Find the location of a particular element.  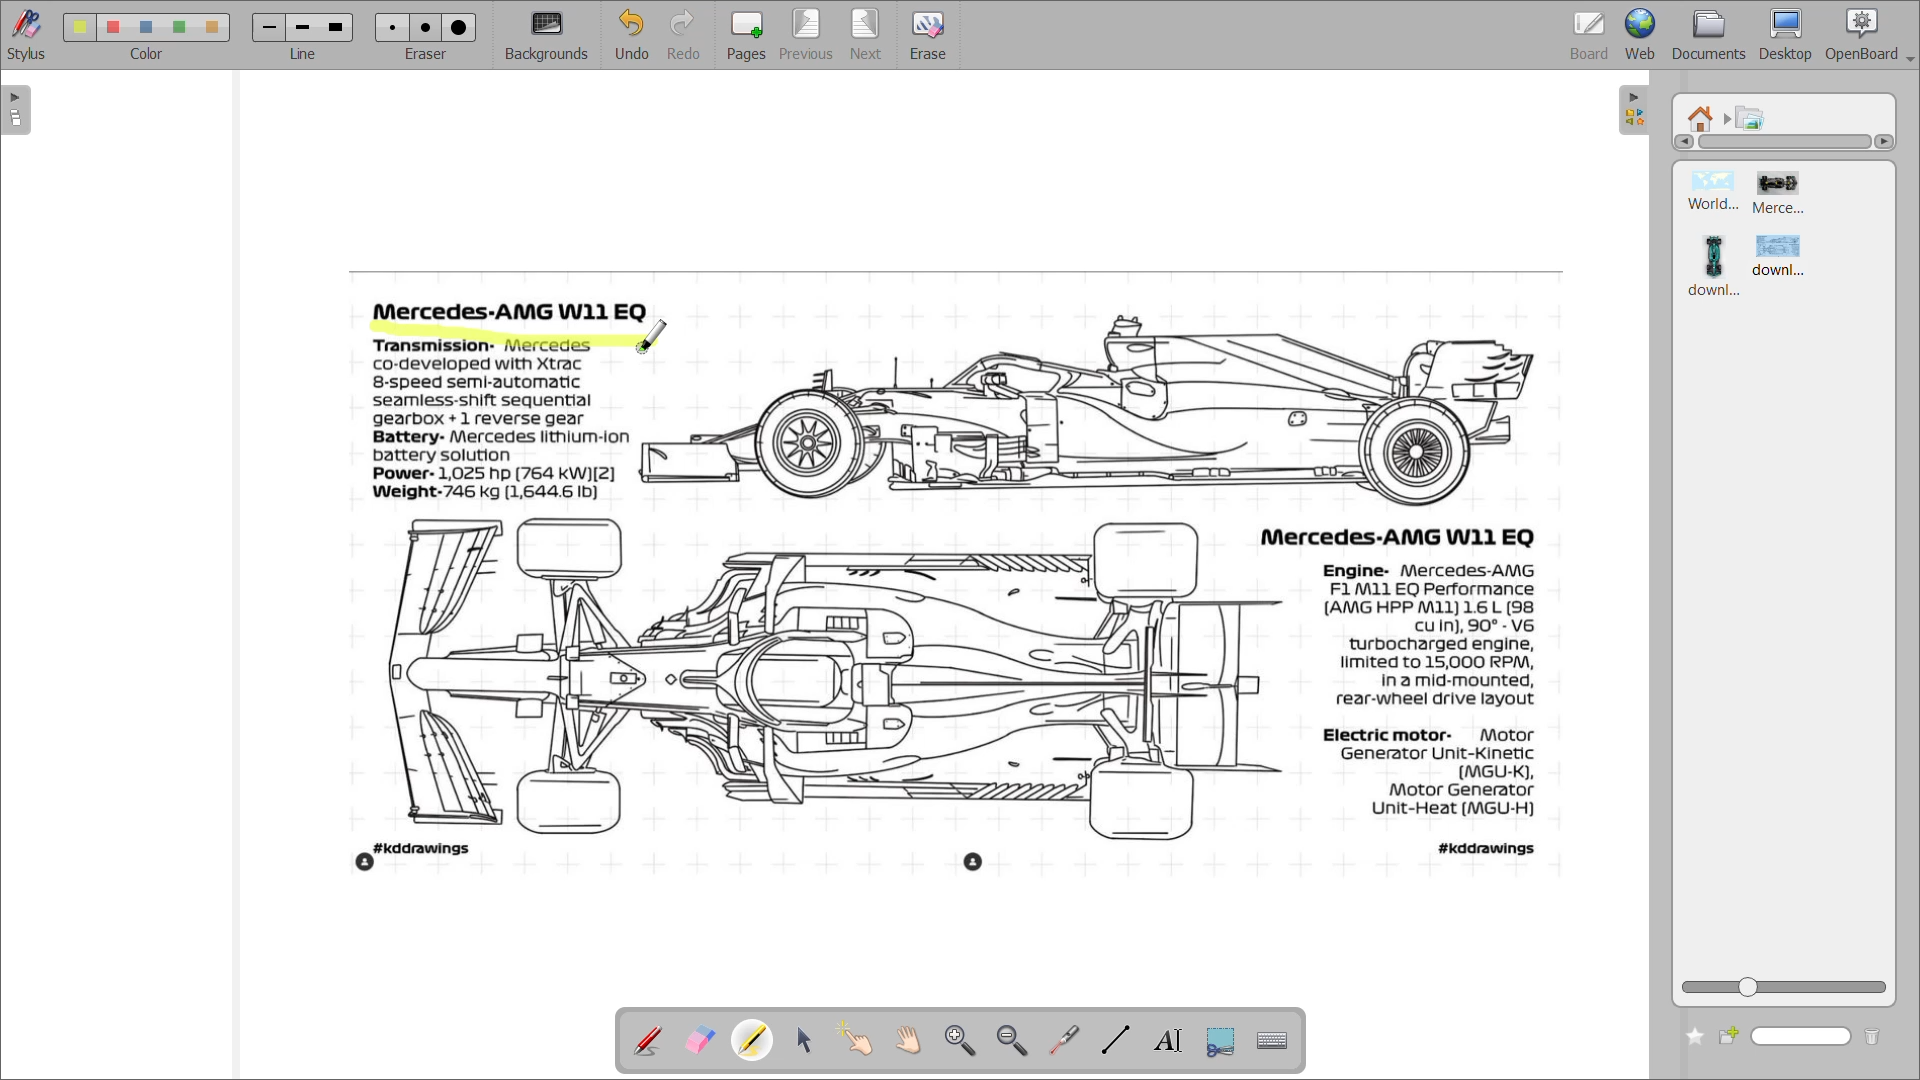

web is located at coordinates (1644, 34).